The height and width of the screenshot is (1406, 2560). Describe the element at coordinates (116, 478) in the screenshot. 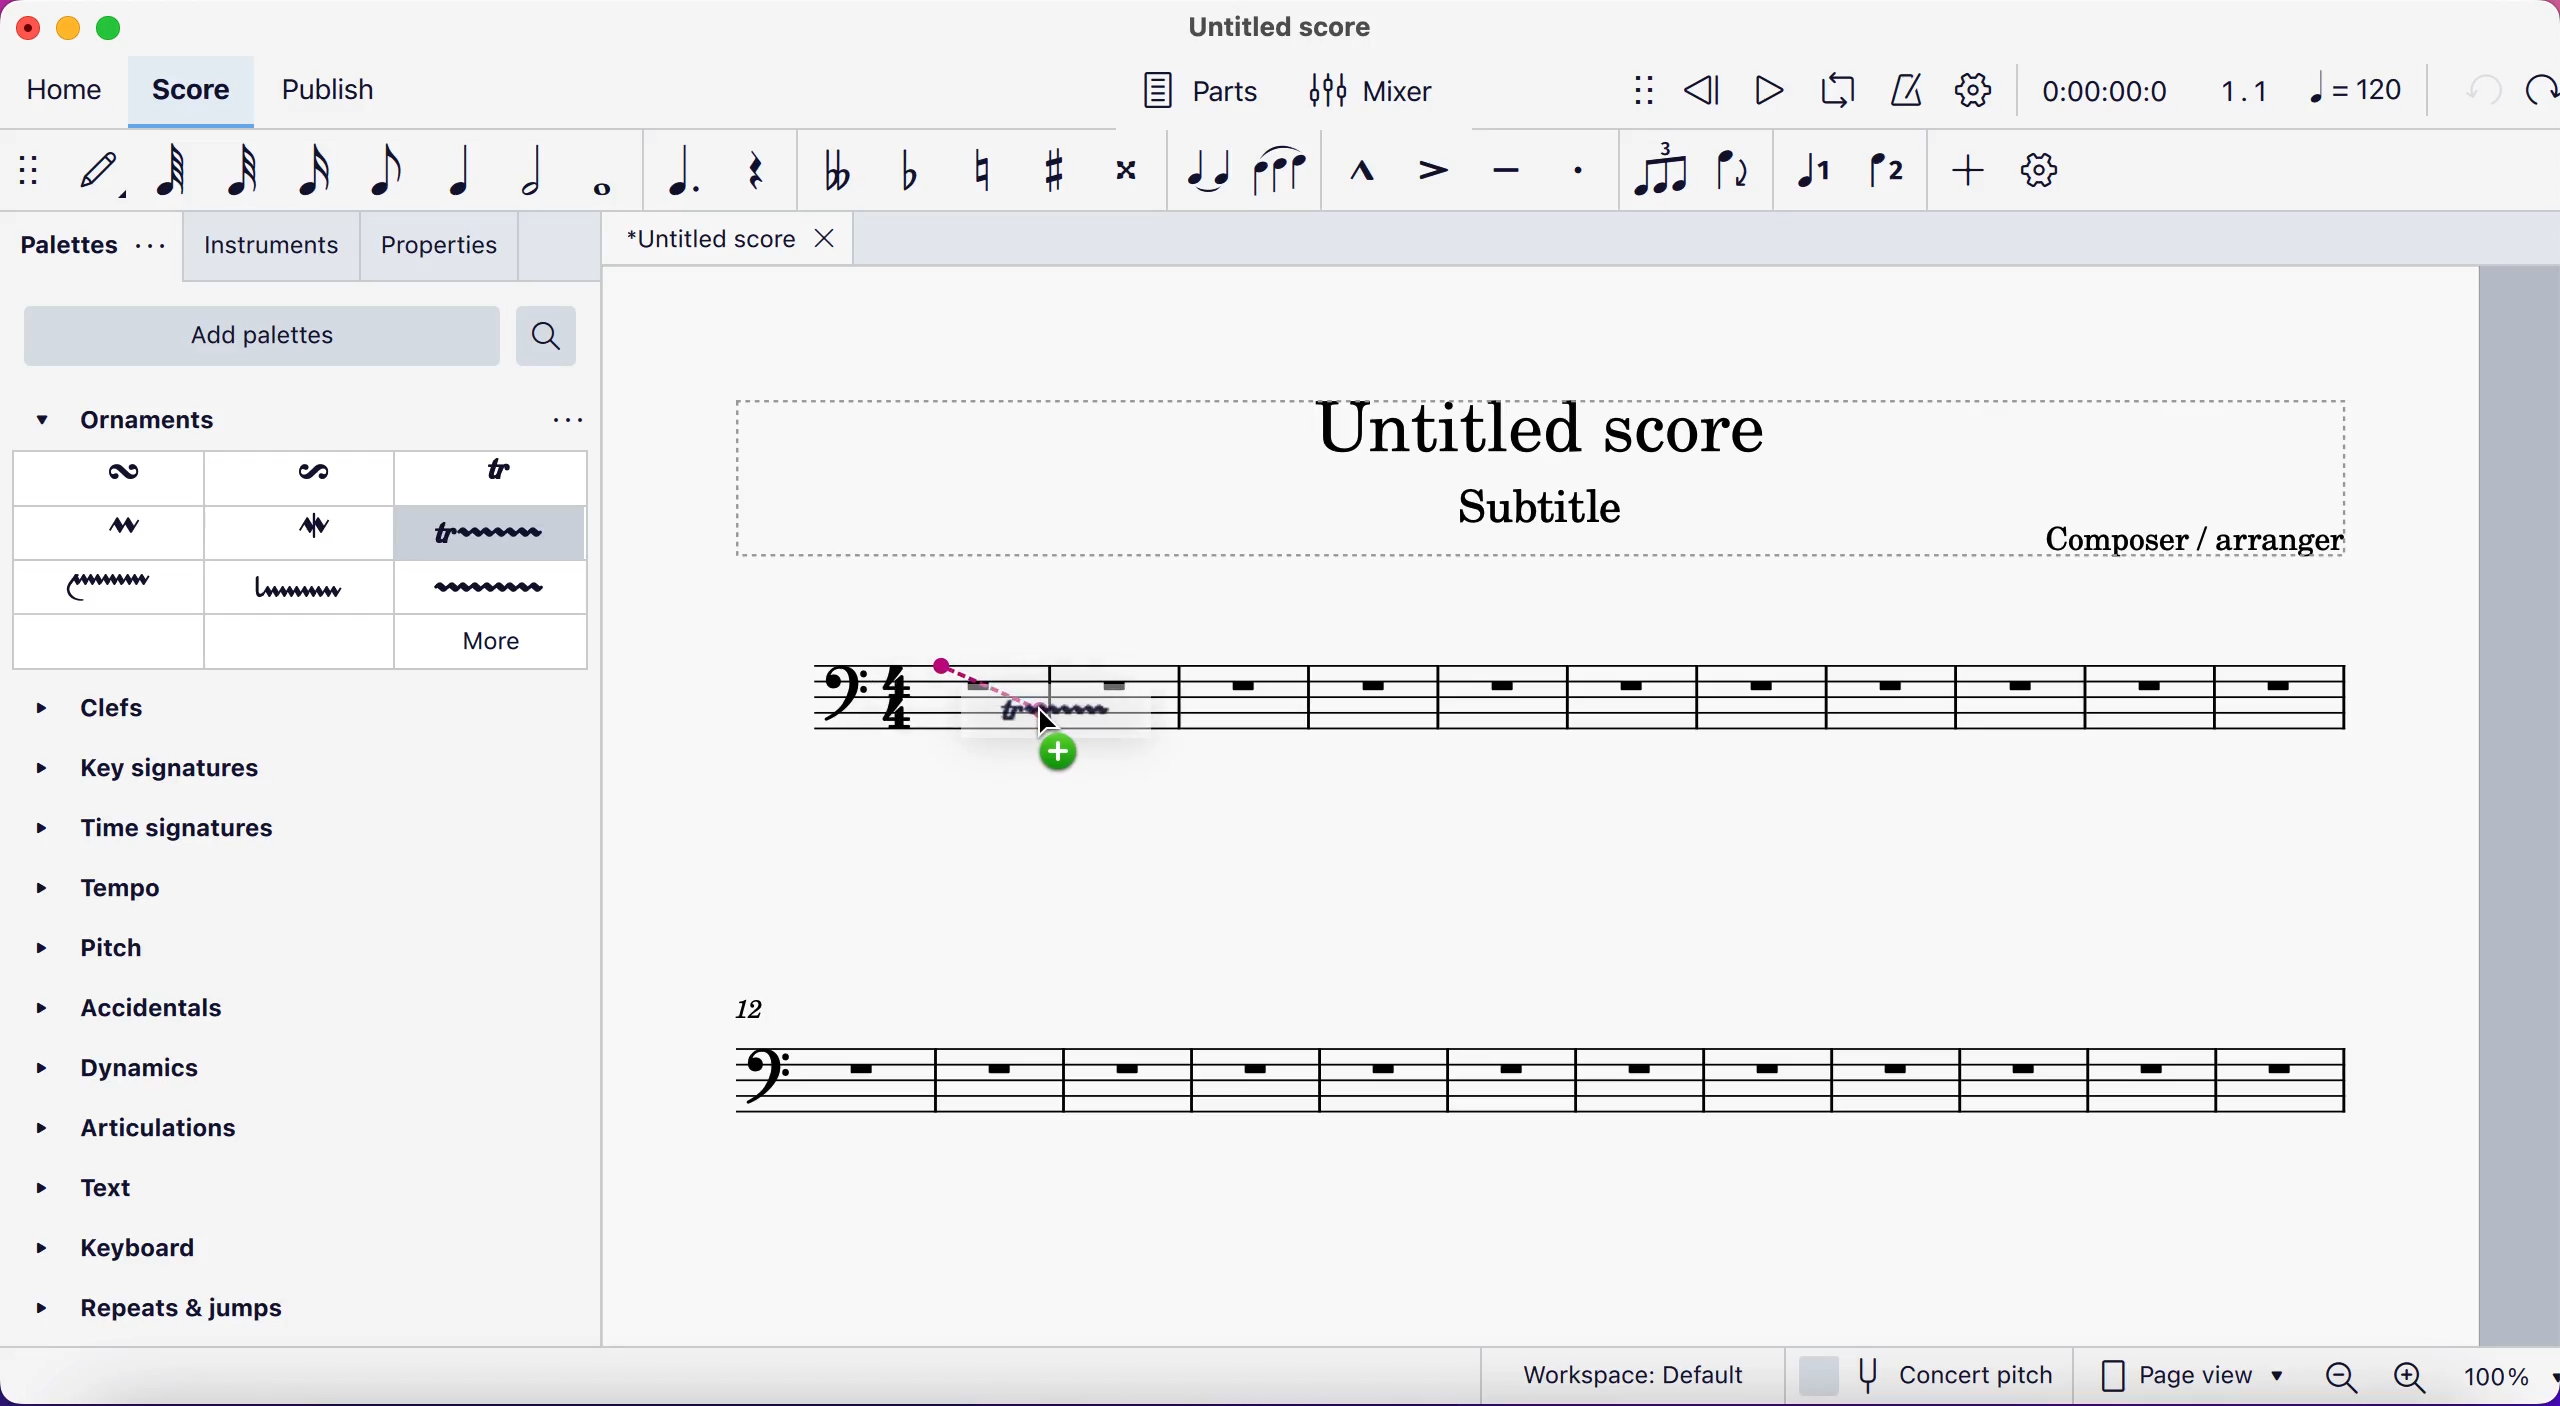

I see `mordent` at that location.